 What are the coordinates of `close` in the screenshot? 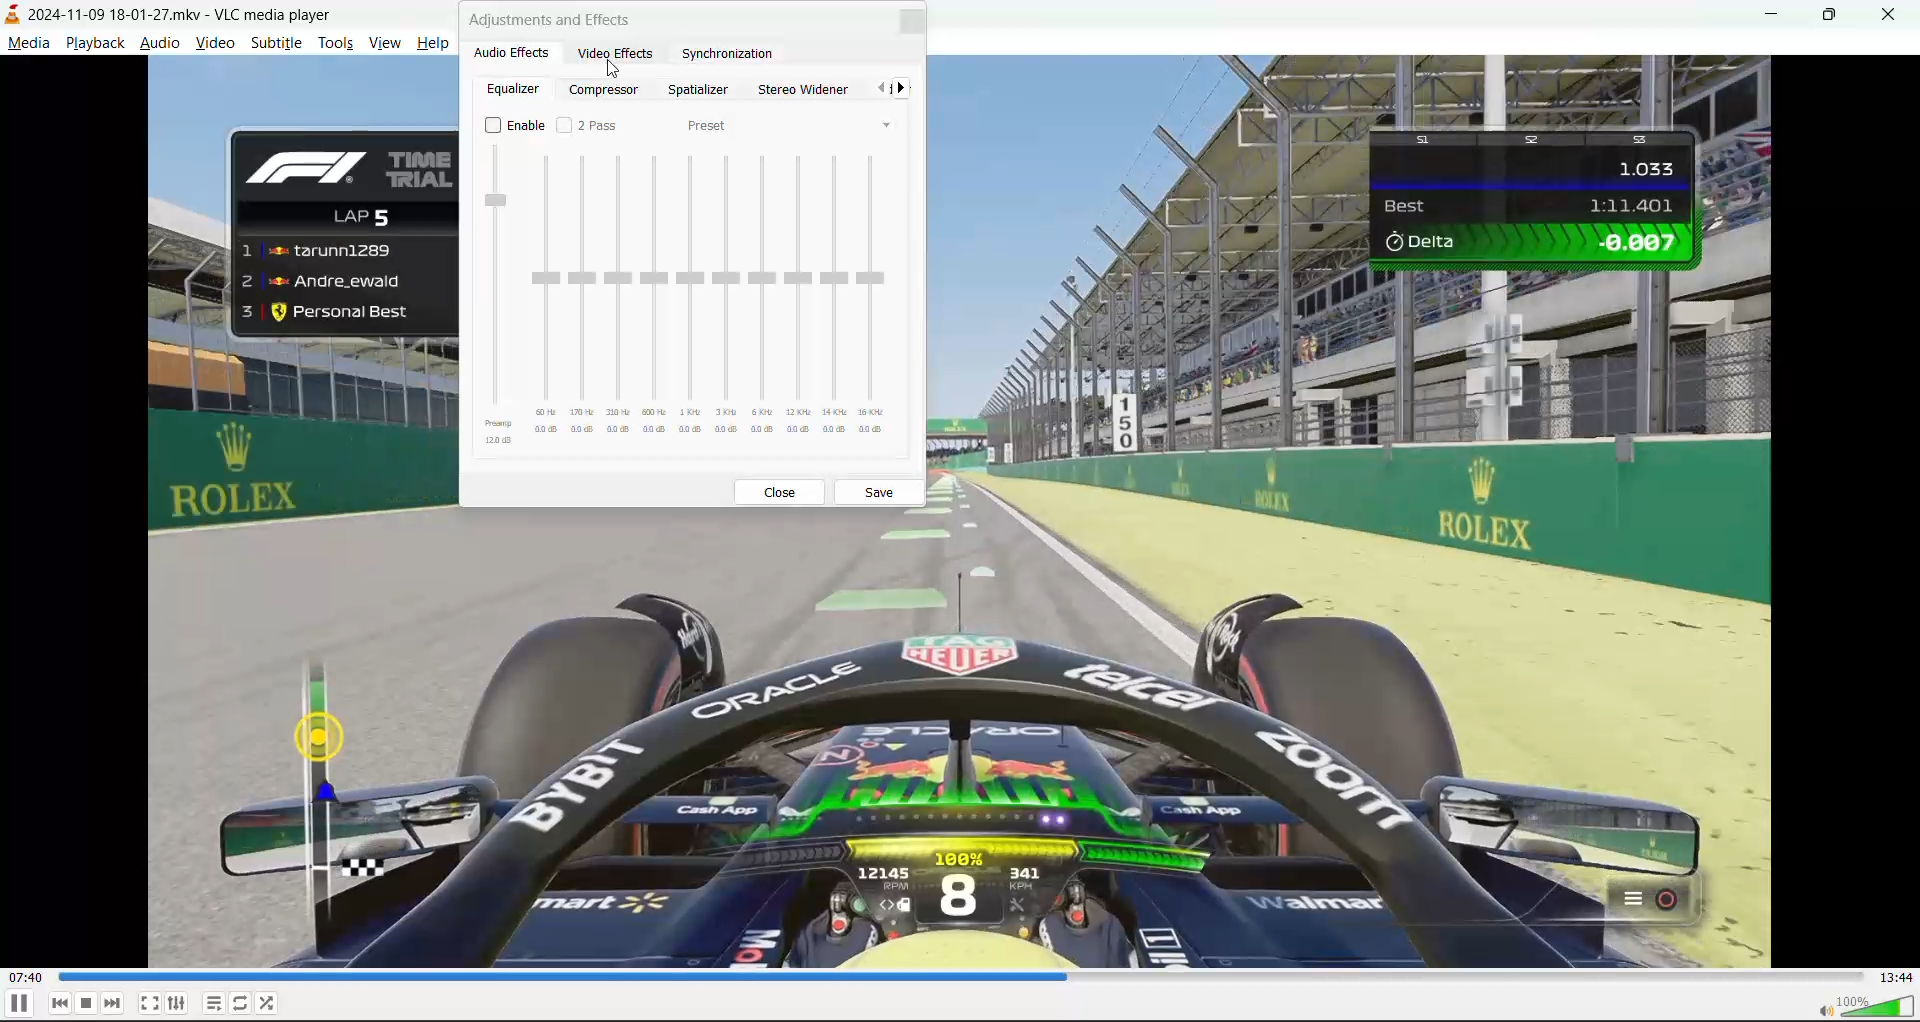 It's located at (1894, 12).